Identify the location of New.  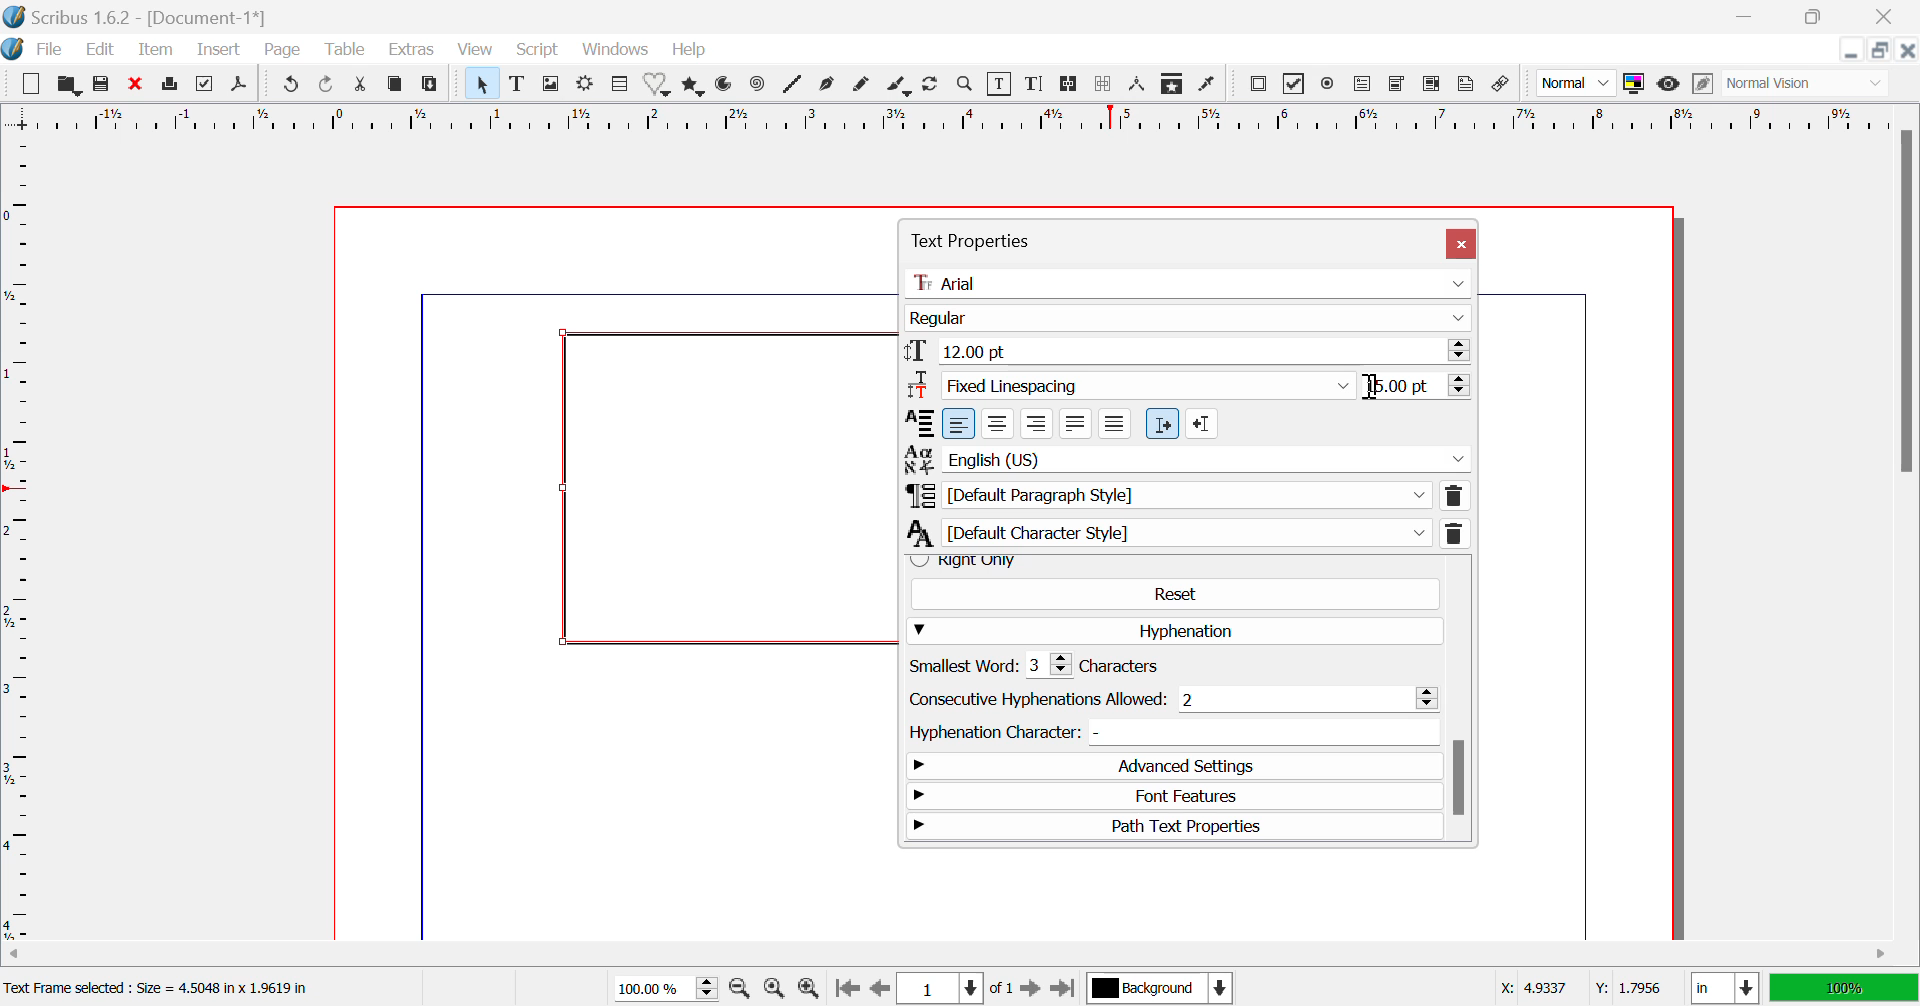
(30, 83).